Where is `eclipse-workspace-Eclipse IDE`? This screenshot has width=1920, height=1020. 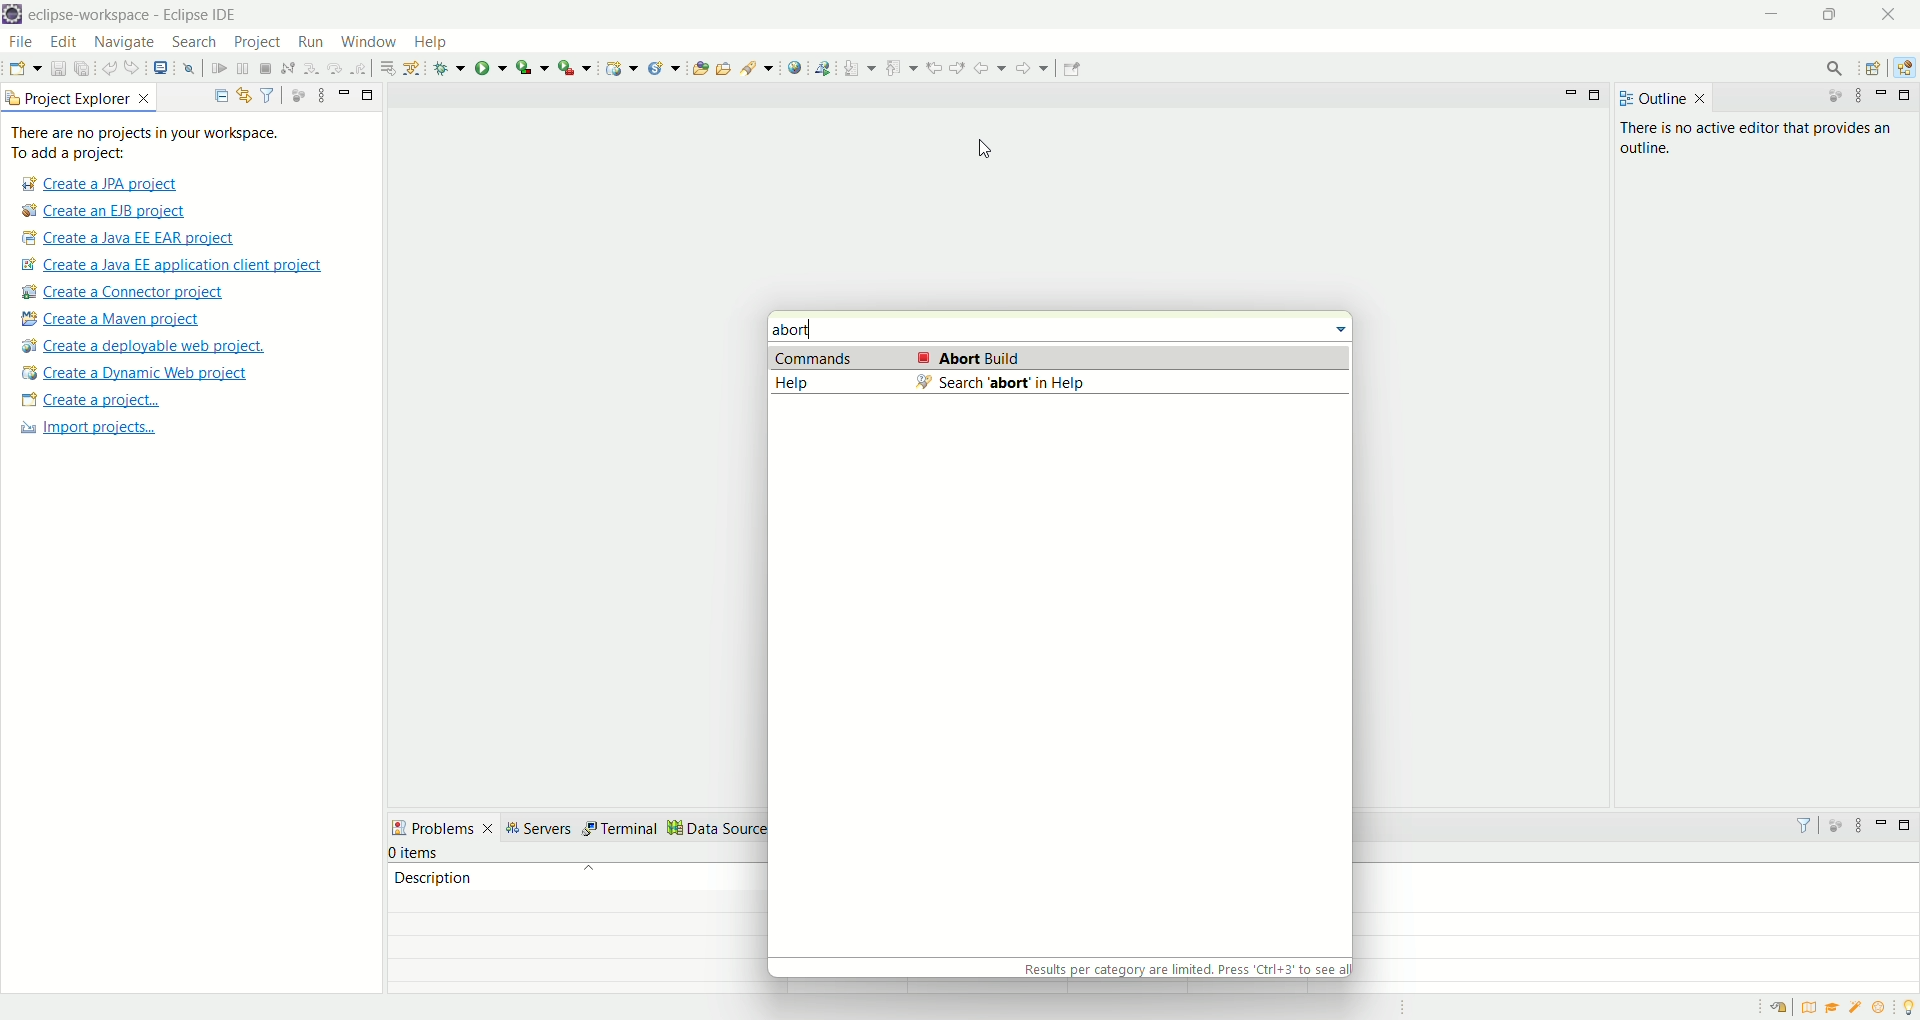 eclipse-workspace-Eclipse IDE is located at coordinates (130, 14).